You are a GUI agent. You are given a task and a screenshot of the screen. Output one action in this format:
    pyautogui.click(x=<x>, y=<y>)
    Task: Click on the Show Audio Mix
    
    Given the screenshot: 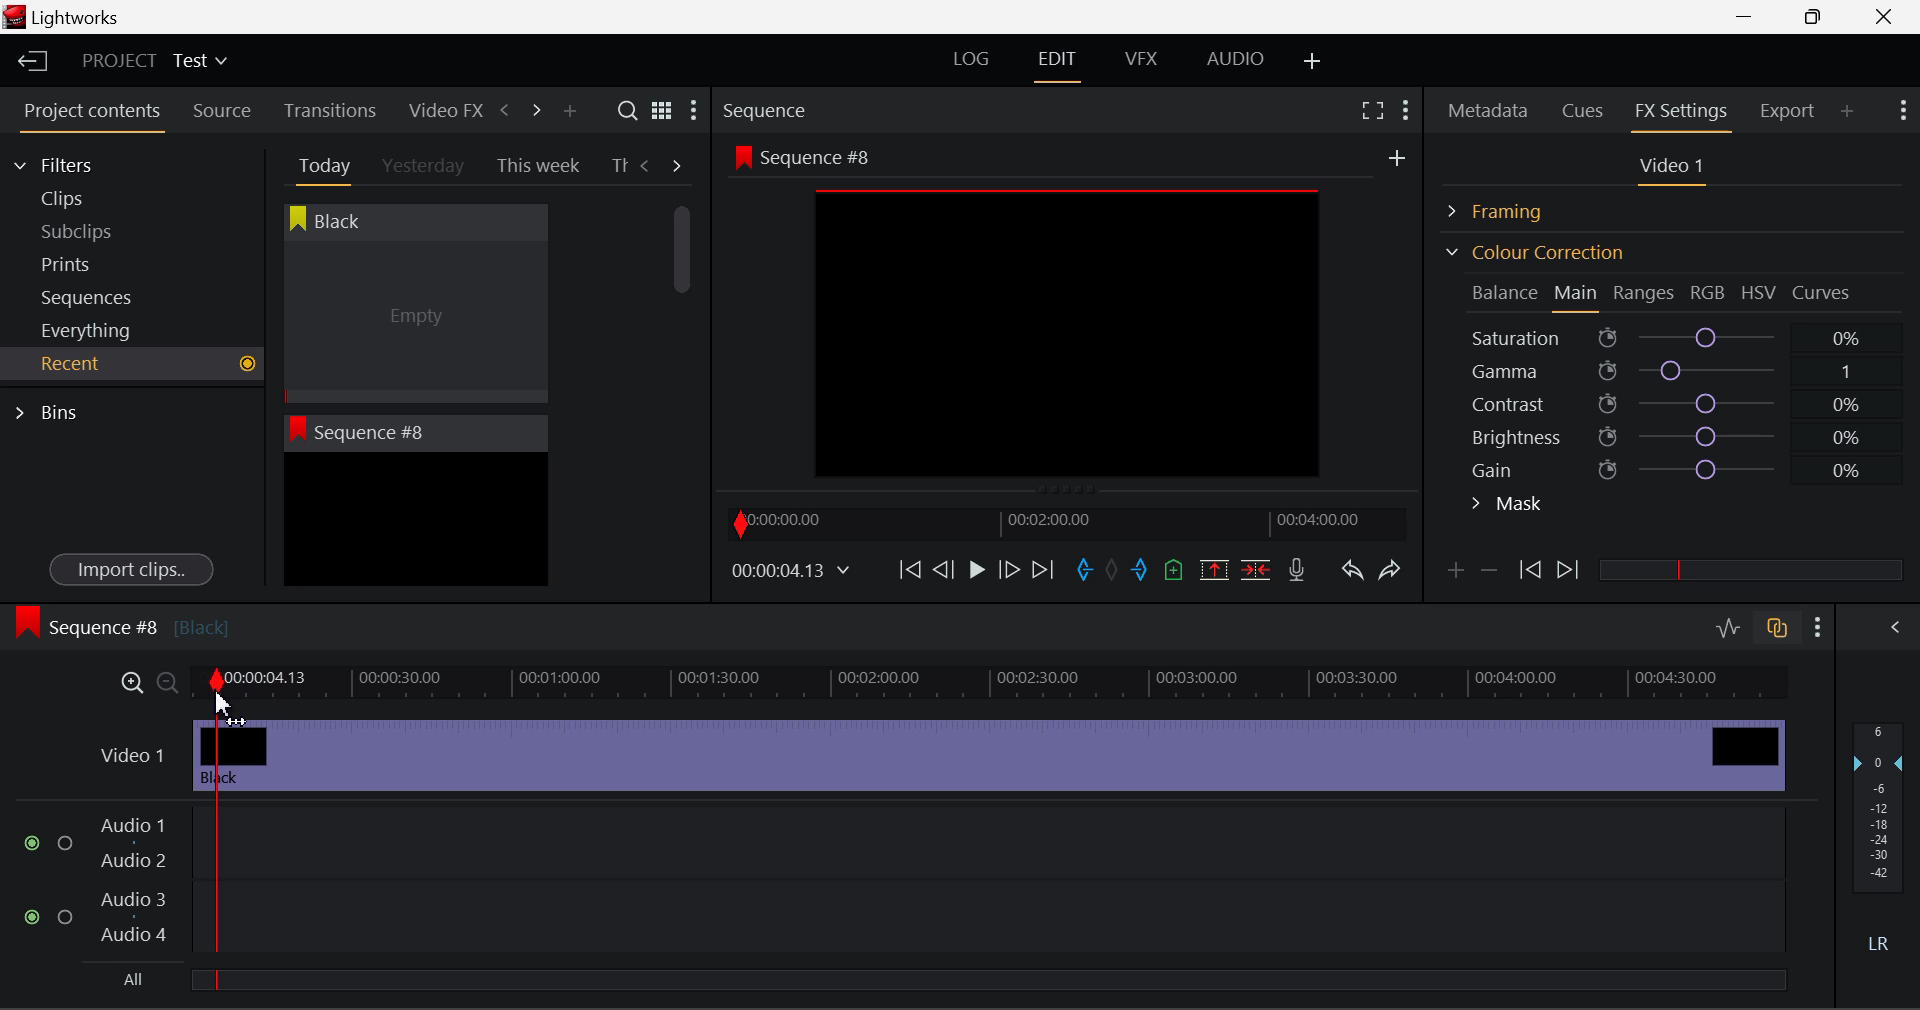 What is the action you would take?
    pyautogui.click(x=1897, y=625)
    